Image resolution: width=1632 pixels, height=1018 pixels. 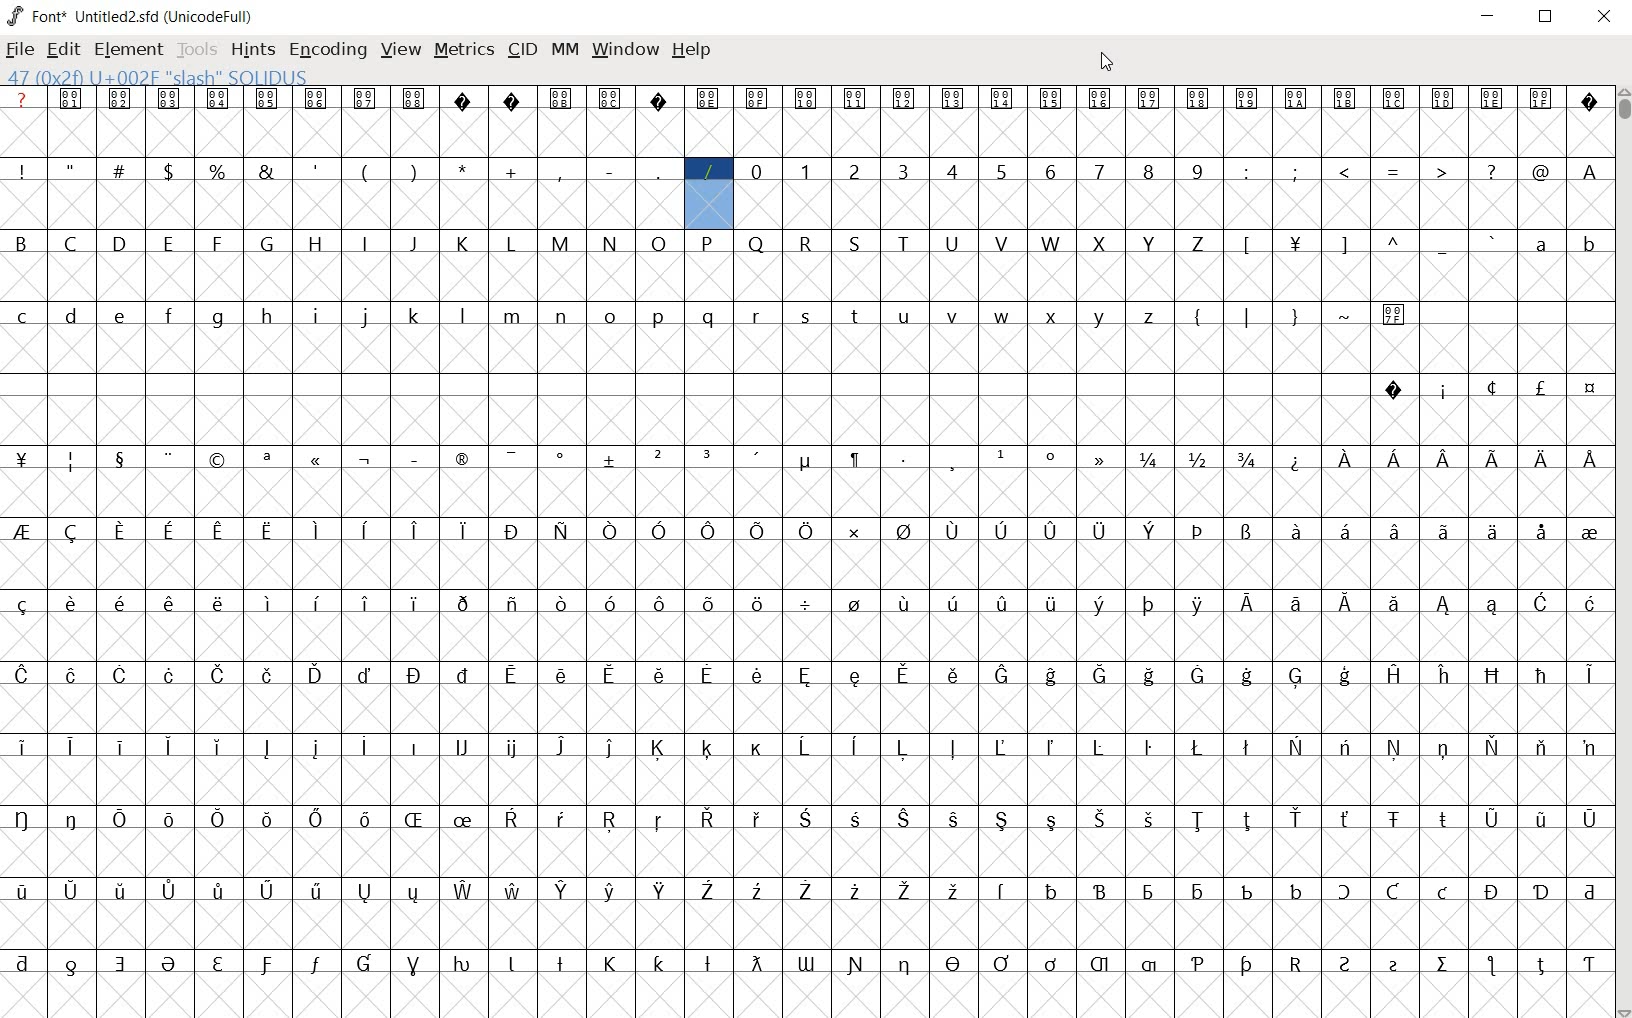 I want to click on glyph, so click(x=1590, y=965).